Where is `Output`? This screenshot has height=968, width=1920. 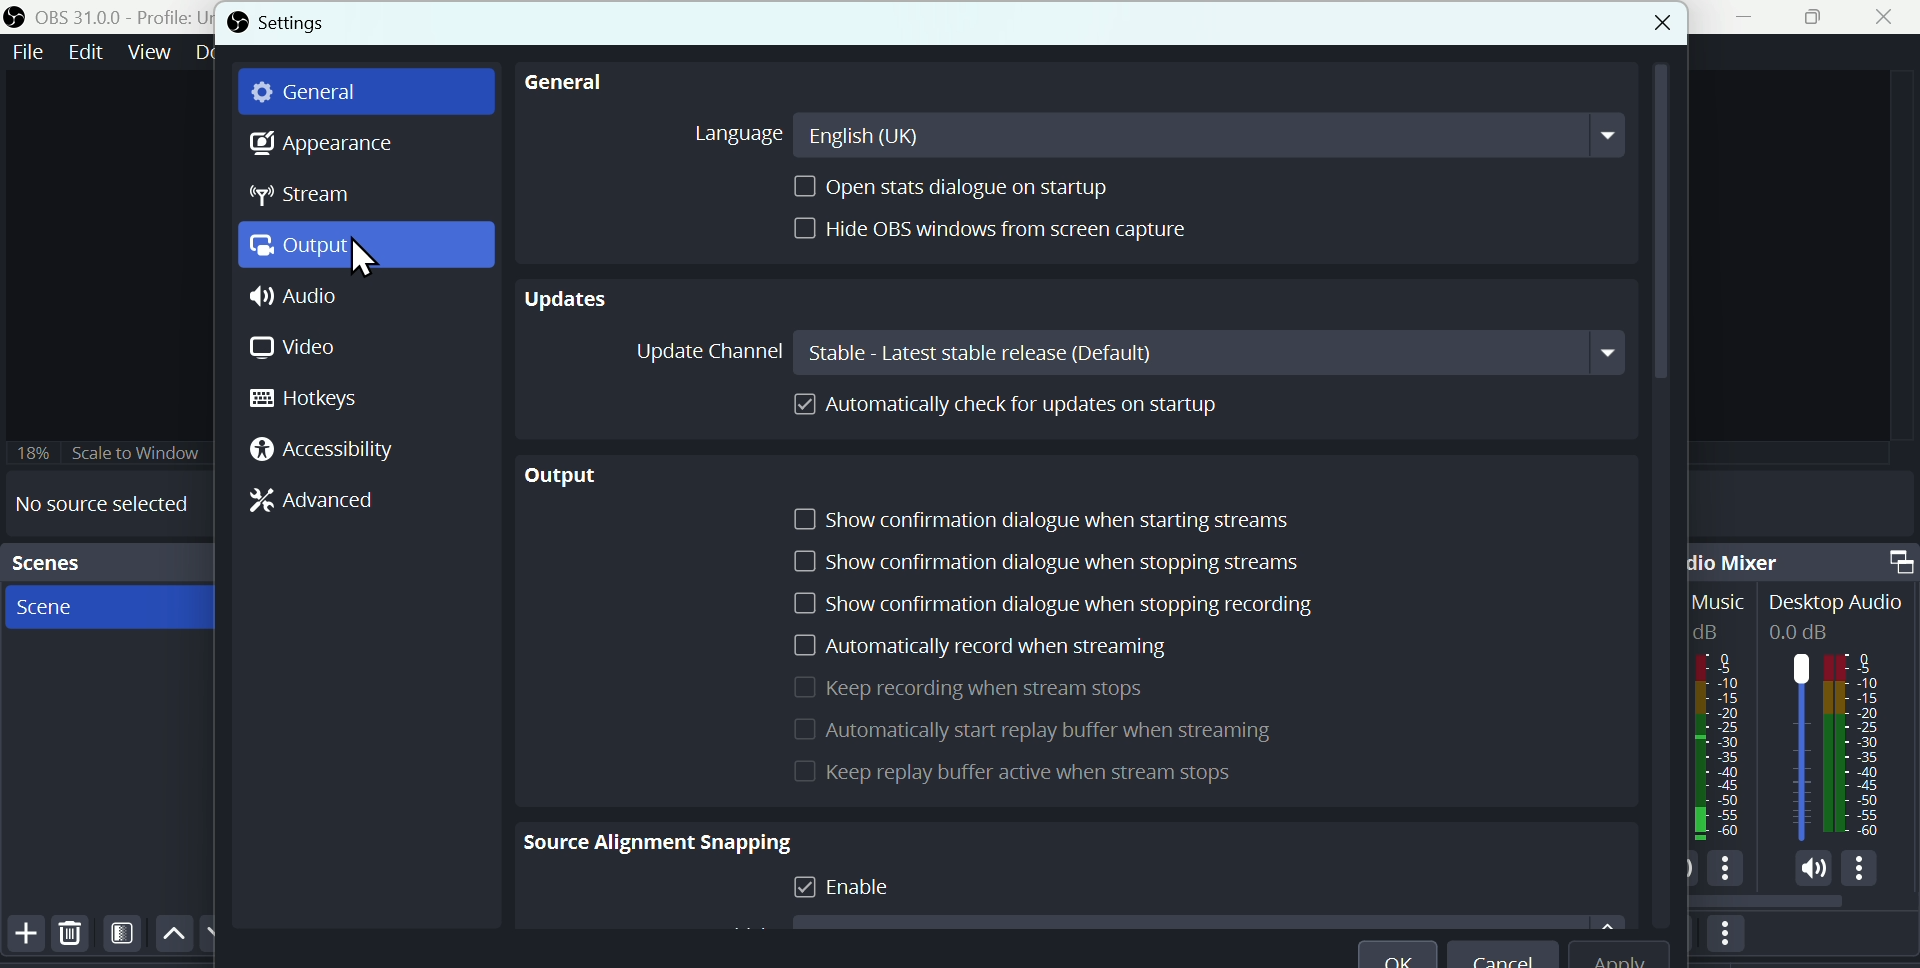 Output is located at coordinates (577, 478).